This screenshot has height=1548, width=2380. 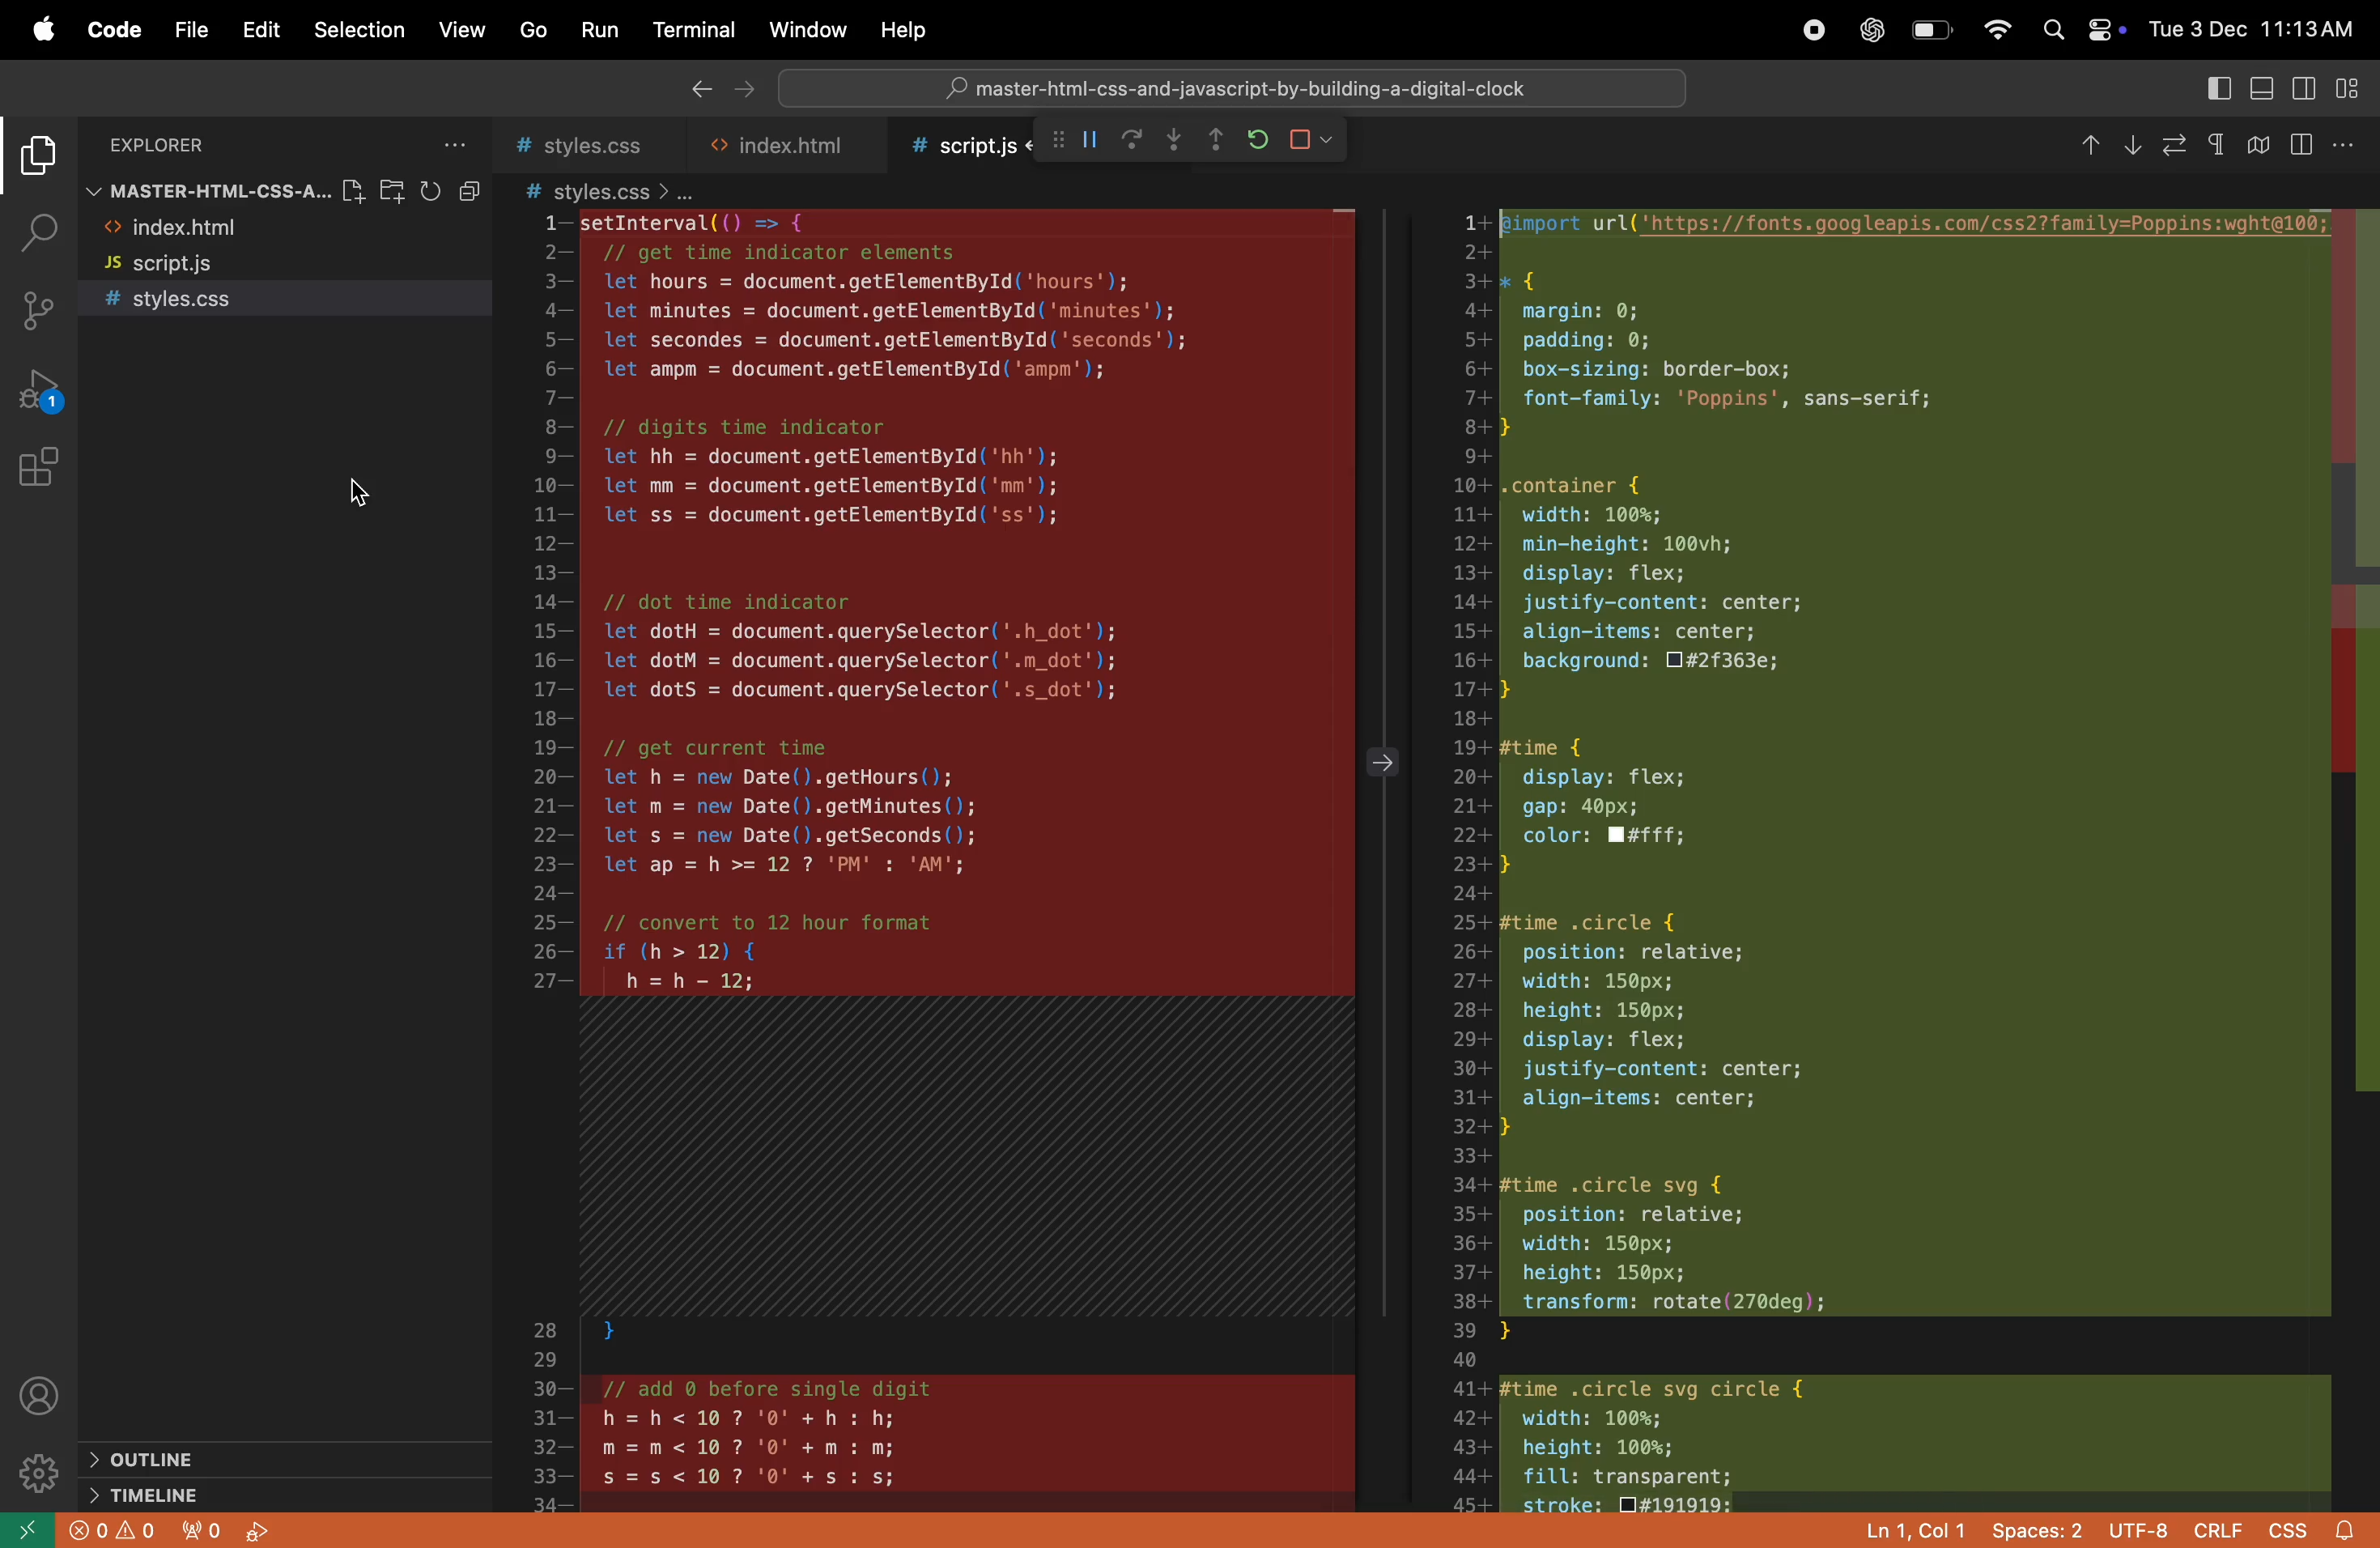 I want to click on collapse file explorer, so click(x=471, y=189).